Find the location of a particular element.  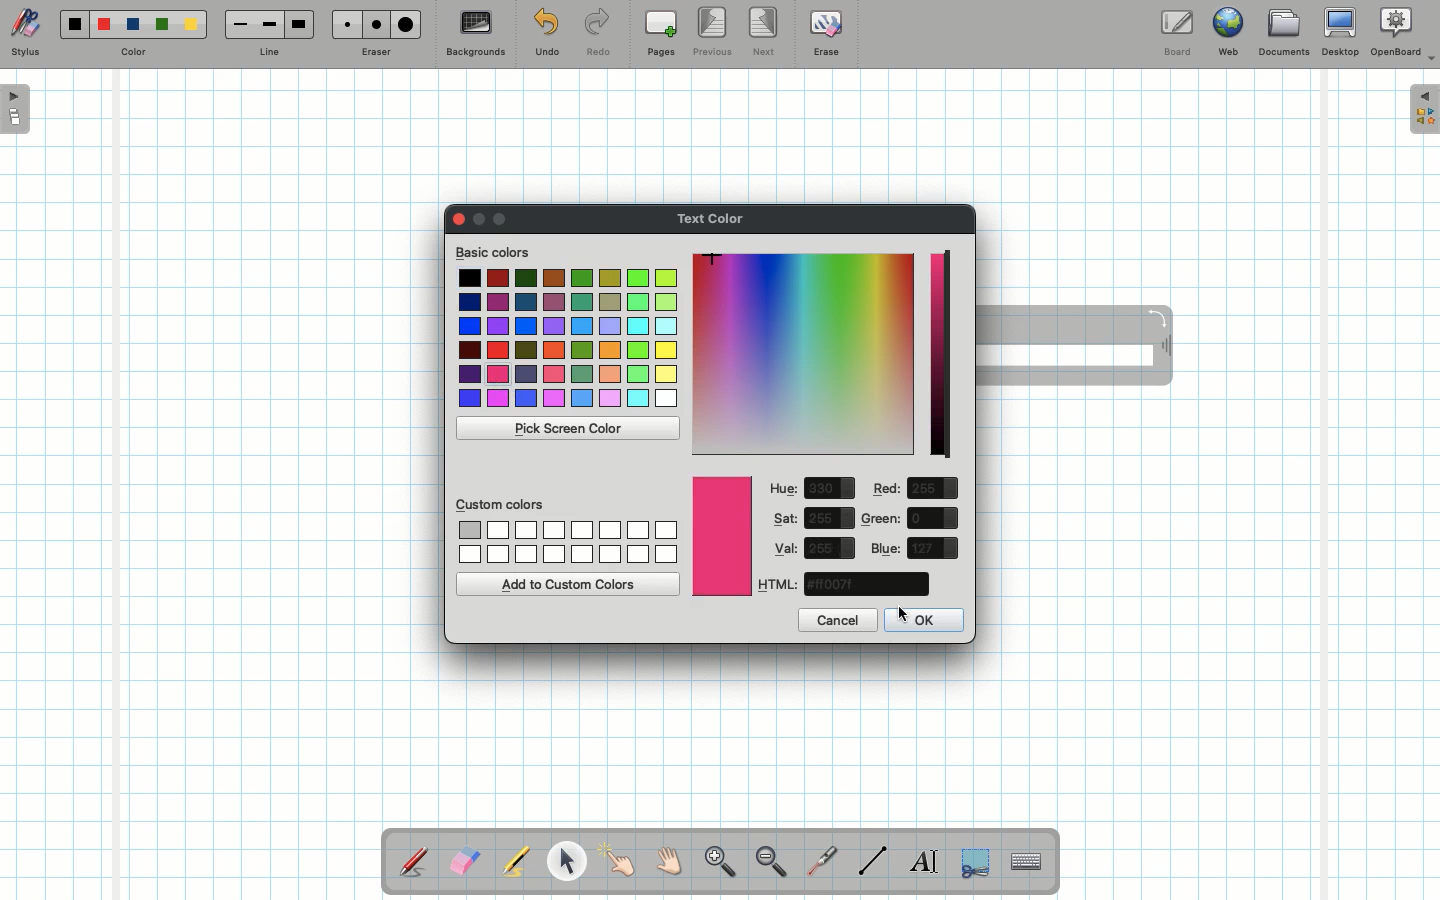

Black is located at coordinates (73, 24).